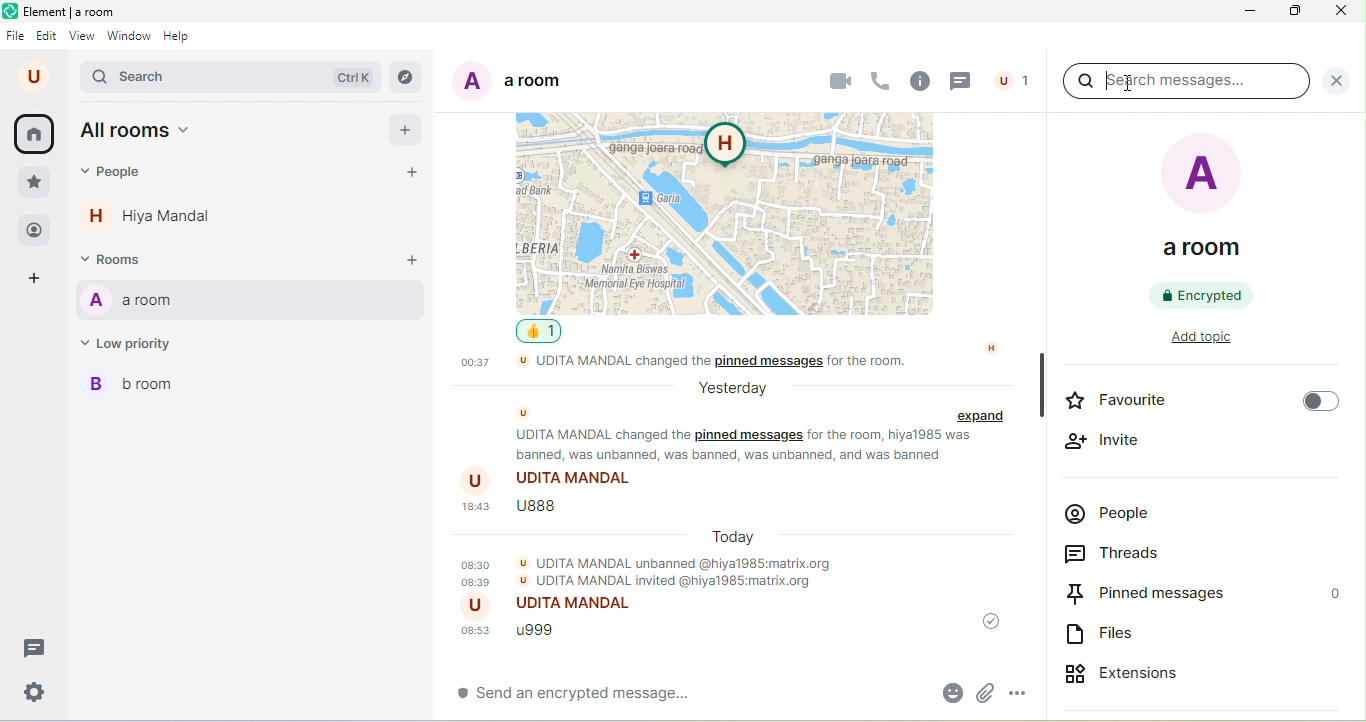  I want to click on room info, so click(919, 82).